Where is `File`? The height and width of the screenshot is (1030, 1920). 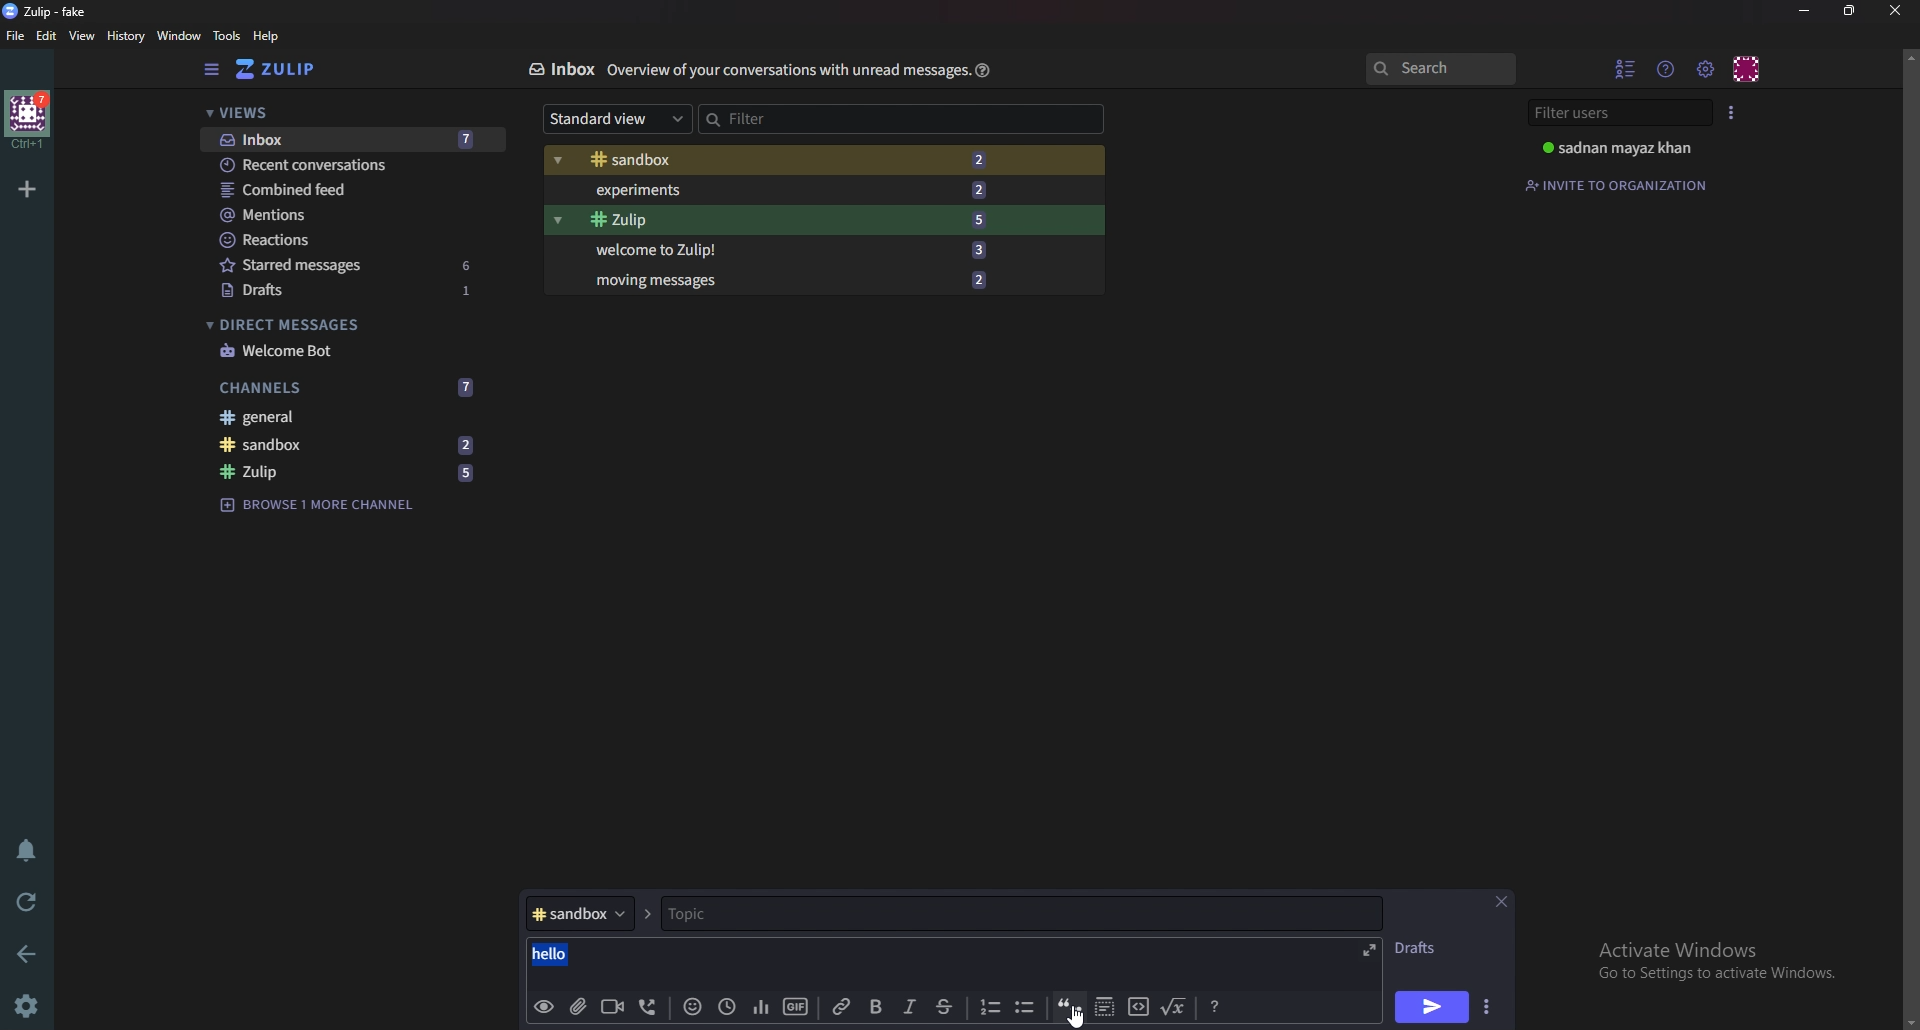
File is located at coordinates (16, 36).